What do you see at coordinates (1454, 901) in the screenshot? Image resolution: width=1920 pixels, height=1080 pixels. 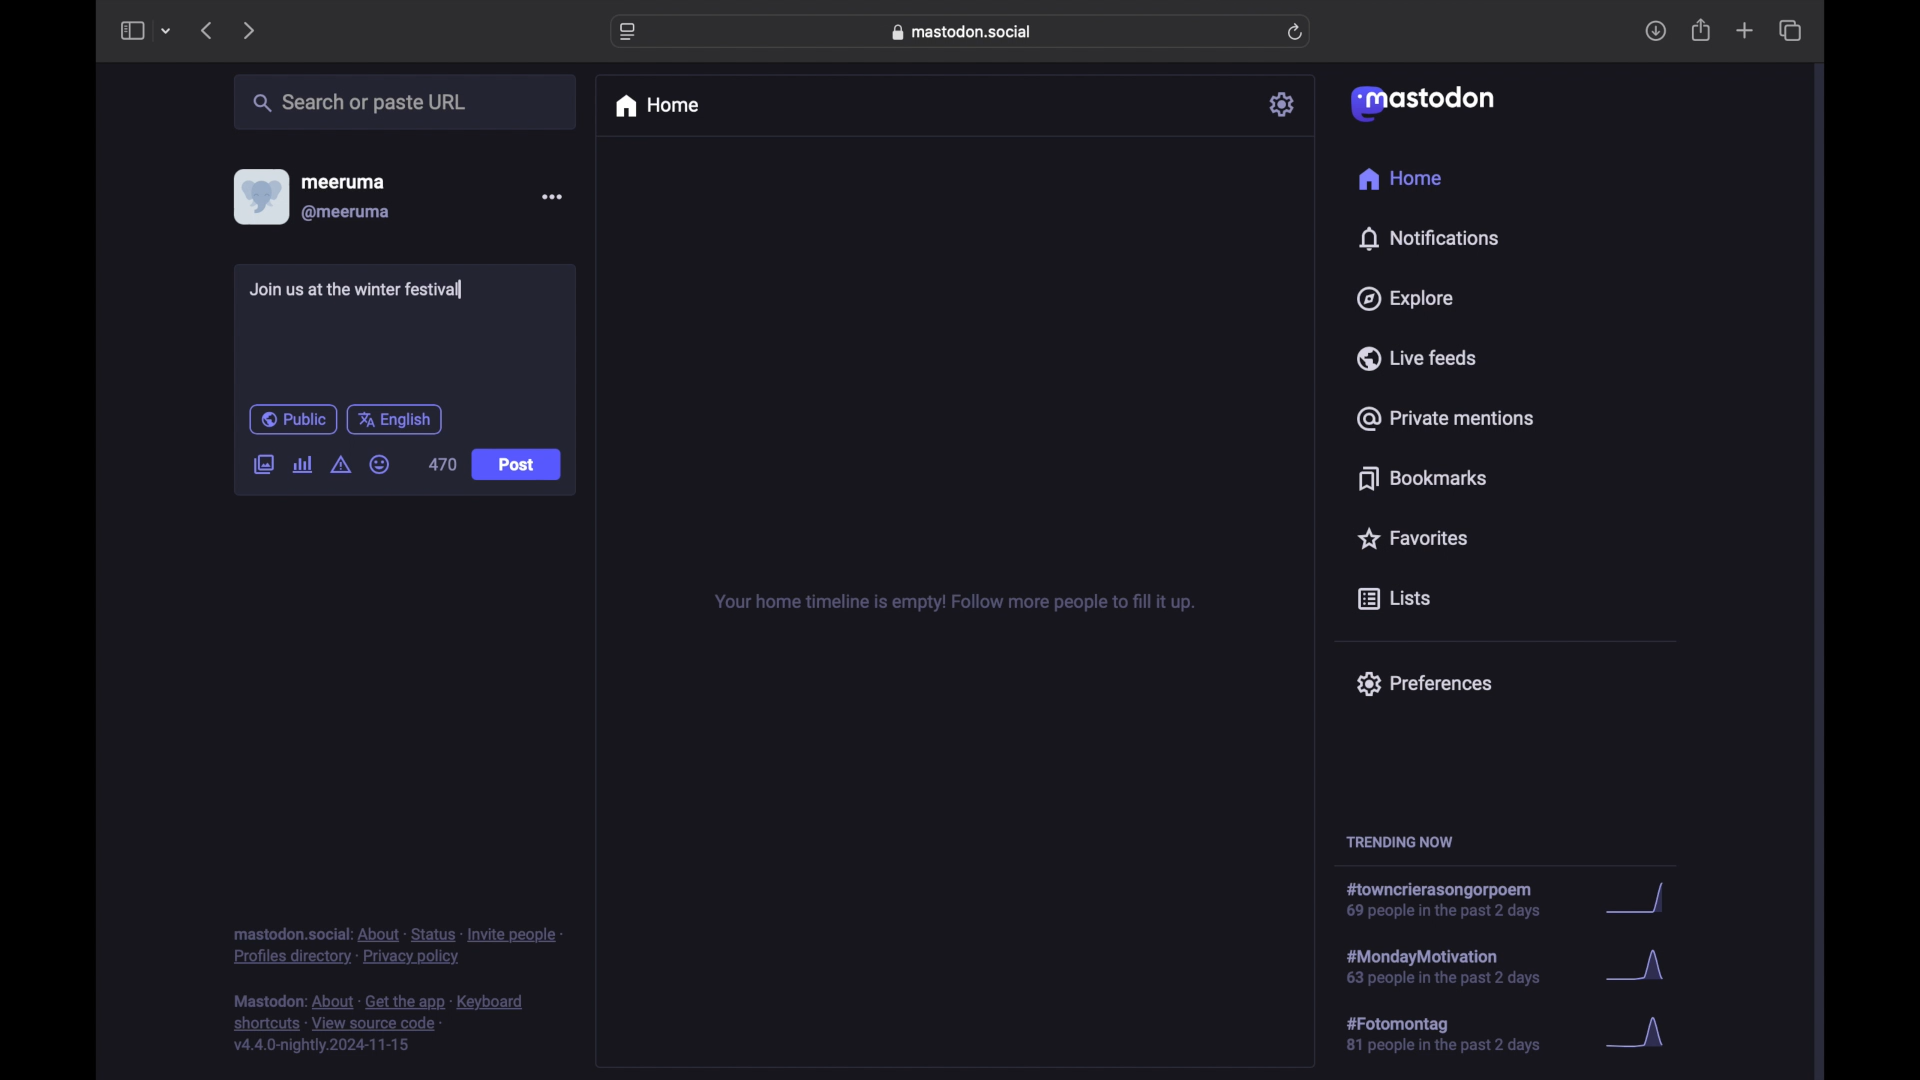 I see `hashtag trend` at bounding box center [1454, 901].